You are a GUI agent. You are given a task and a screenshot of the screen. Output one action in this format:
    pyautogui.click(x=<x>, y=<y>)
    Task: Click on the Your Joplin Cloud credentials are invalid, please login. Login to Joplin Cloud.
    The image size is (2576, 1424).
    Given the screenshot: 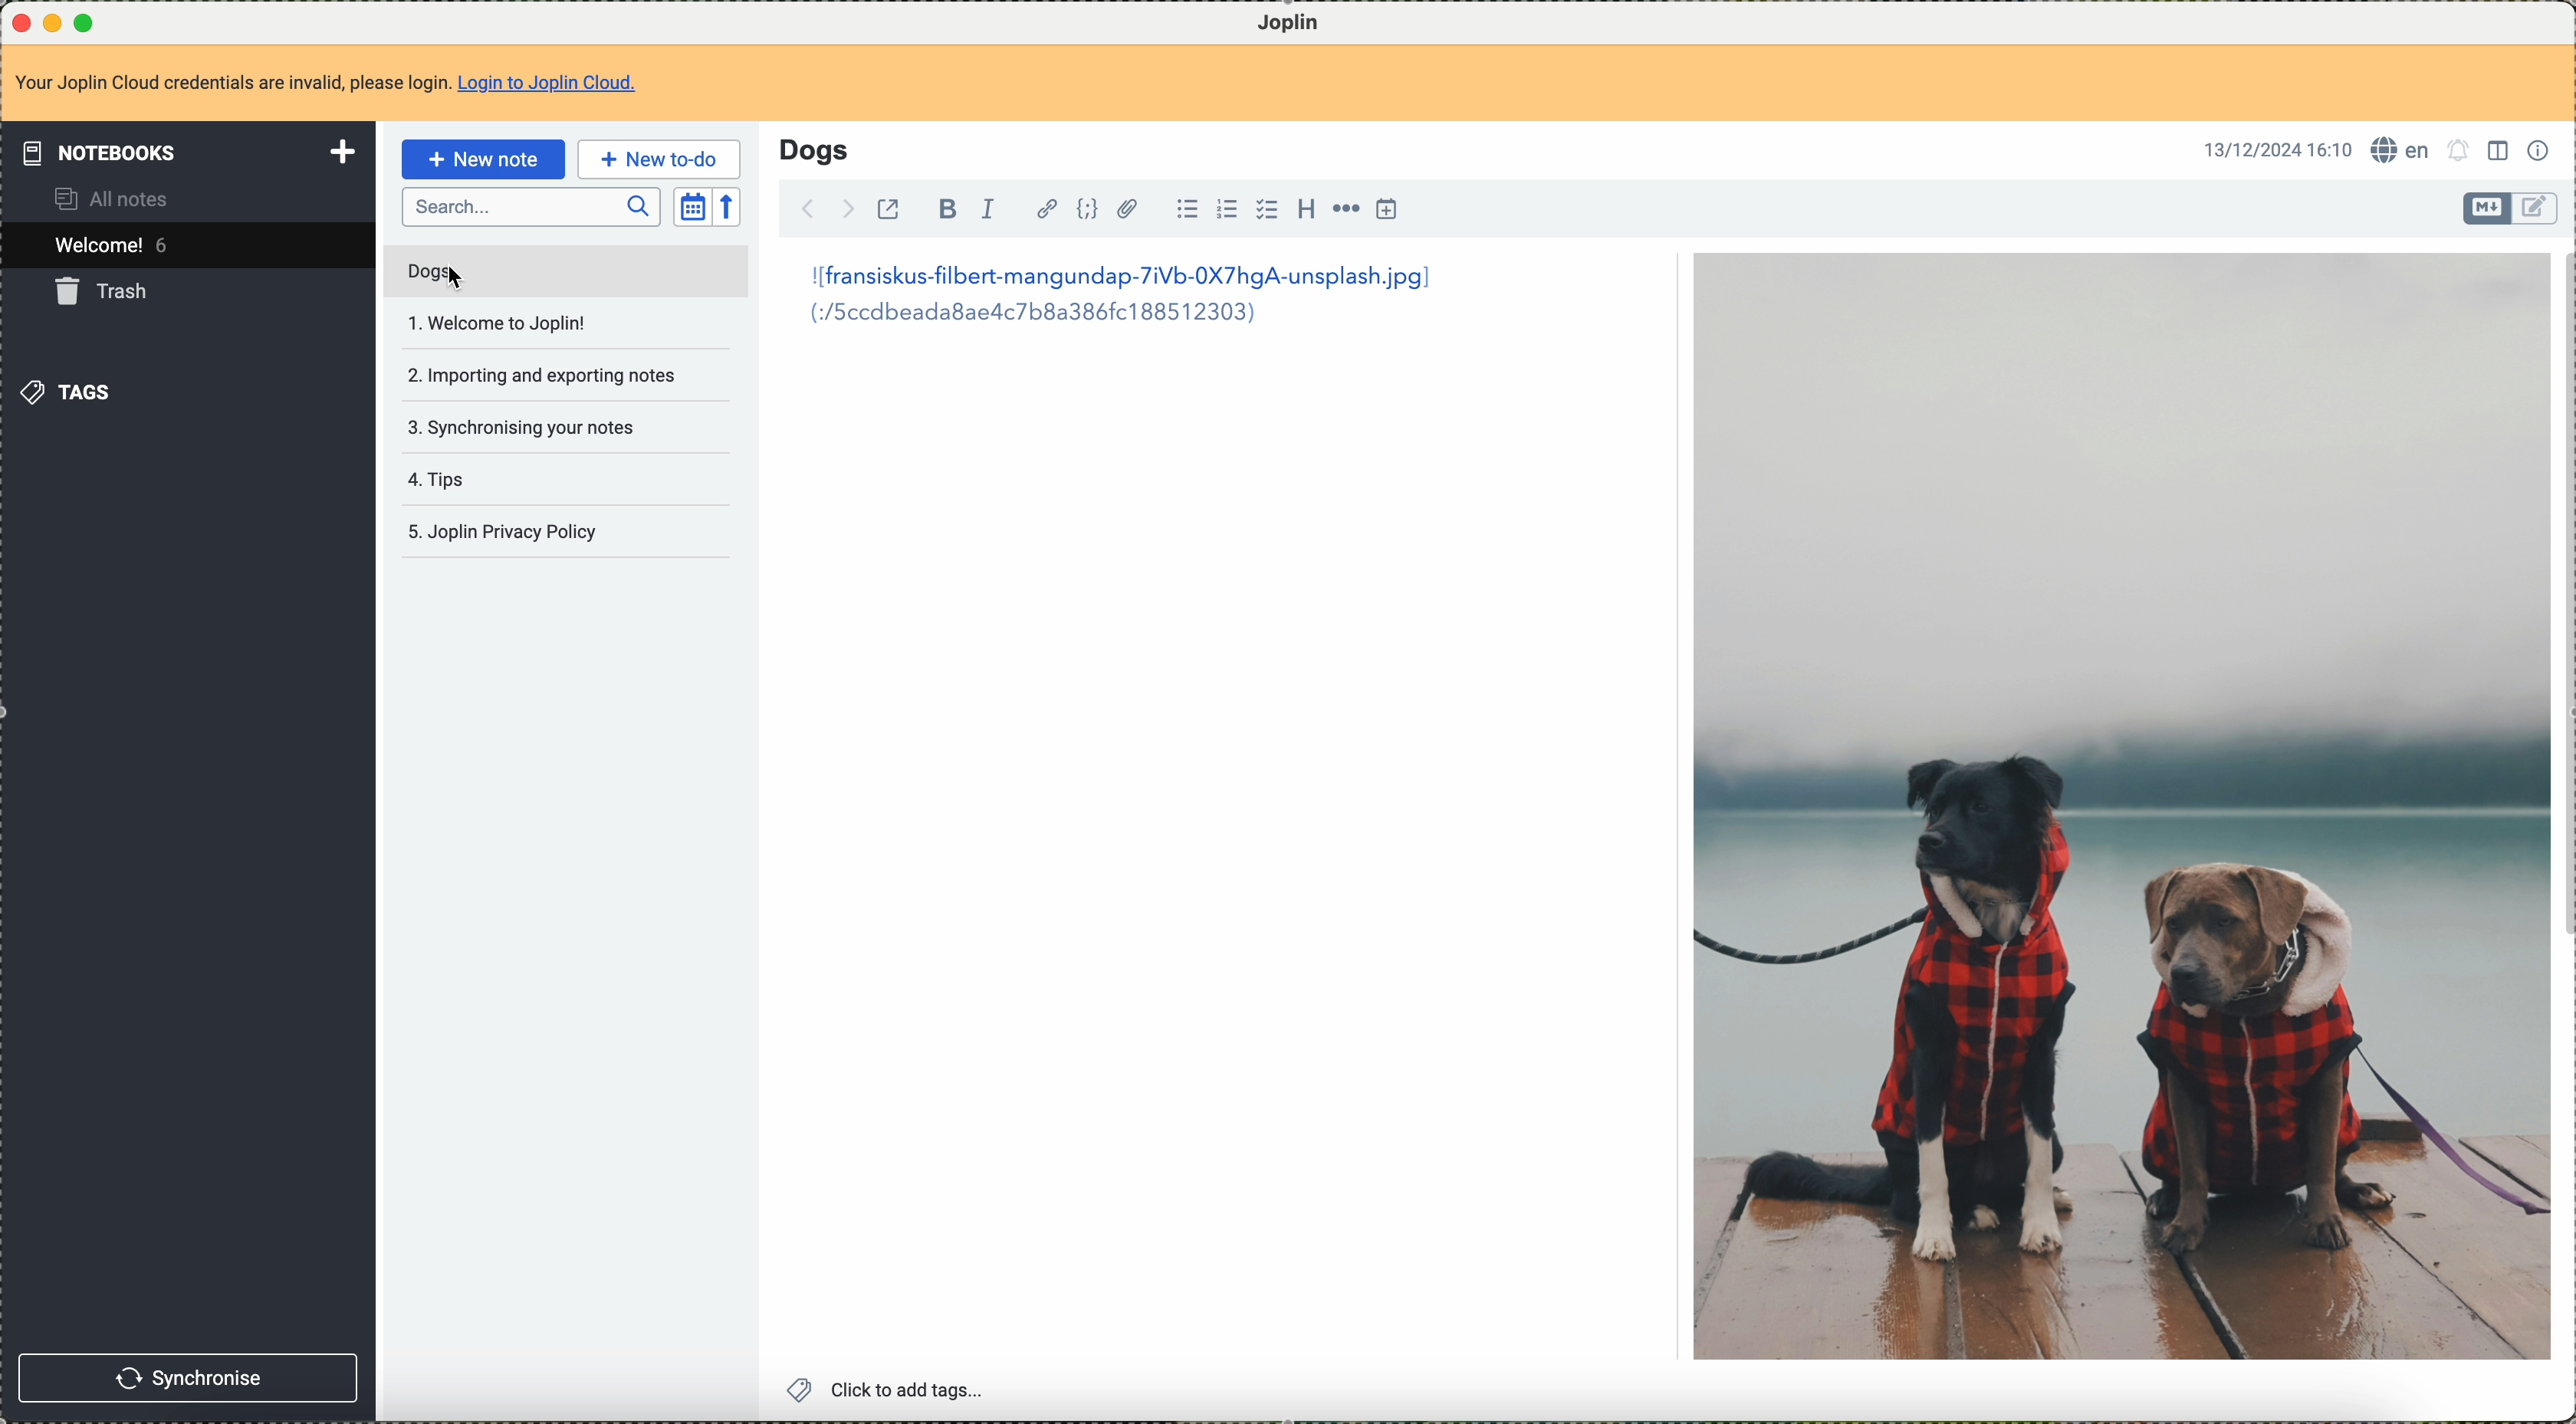 What is the action you would take?
    pyautogui.click(x=345, y=82)
    